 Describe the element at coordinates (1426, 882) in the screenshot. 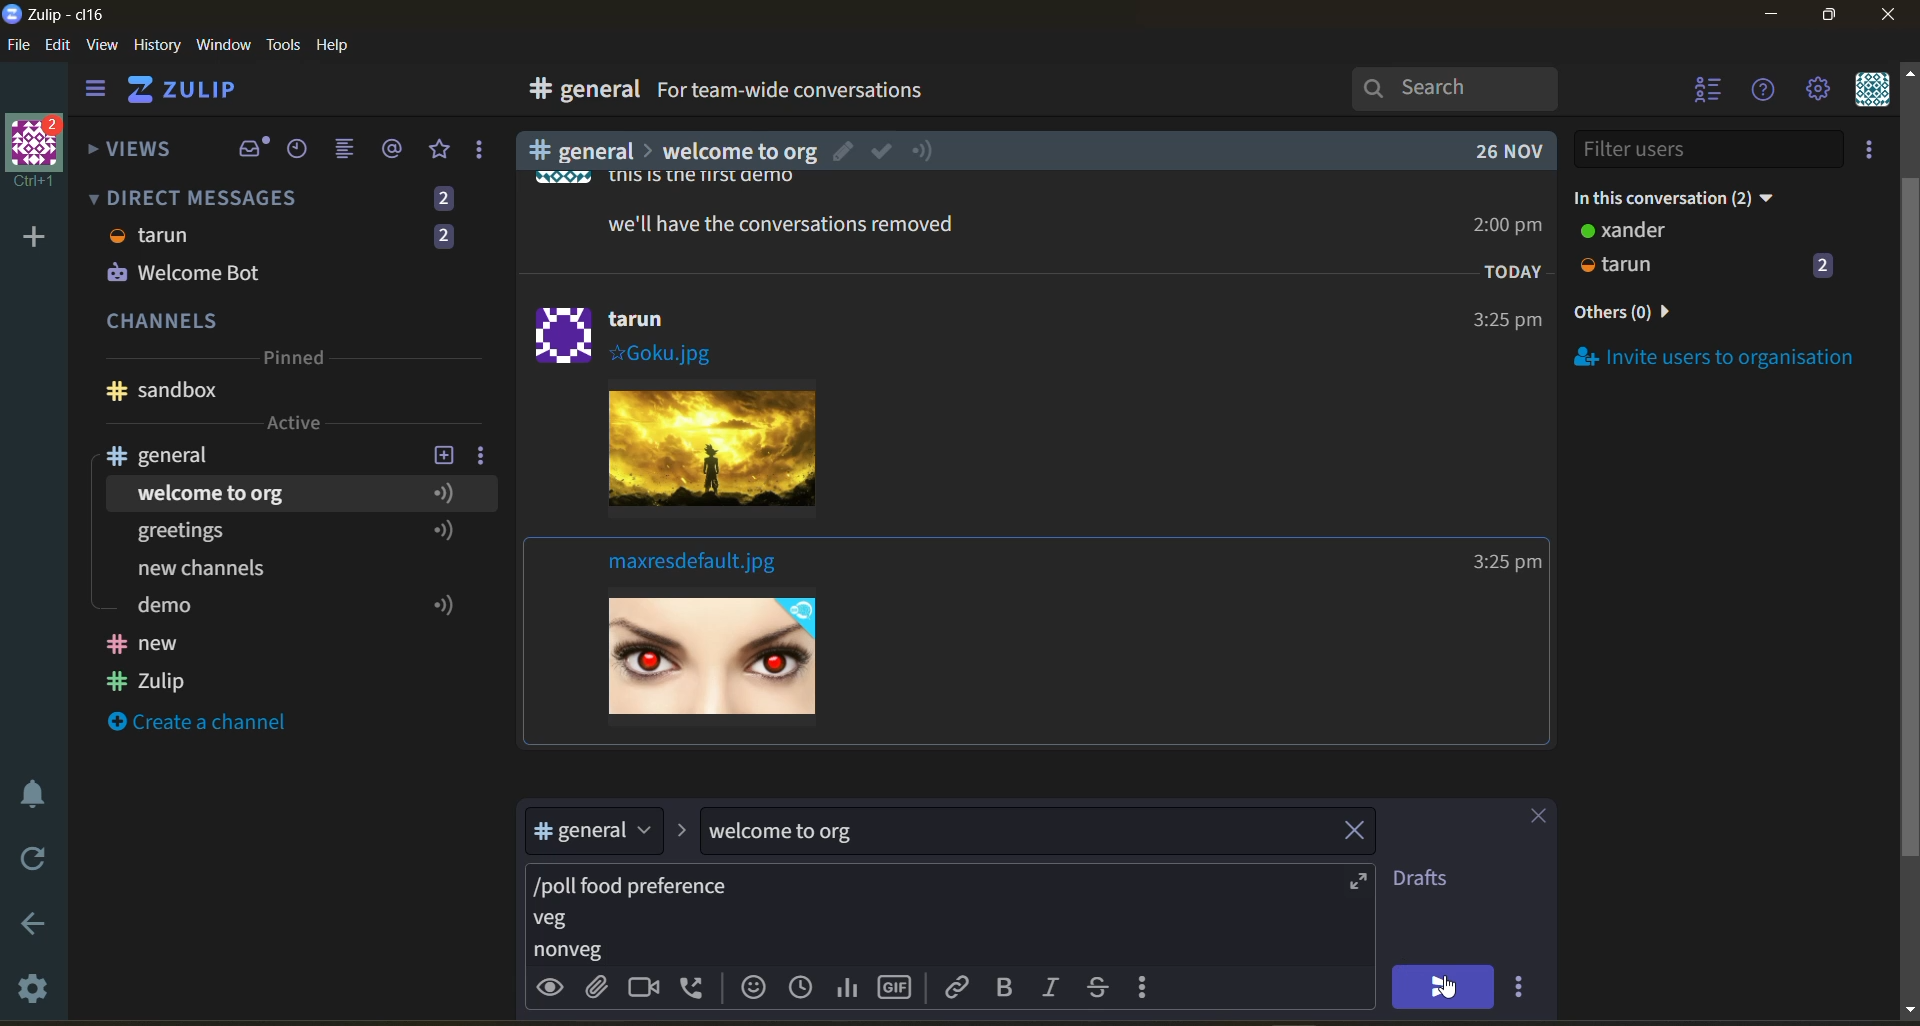

I see `drafts` at that location.